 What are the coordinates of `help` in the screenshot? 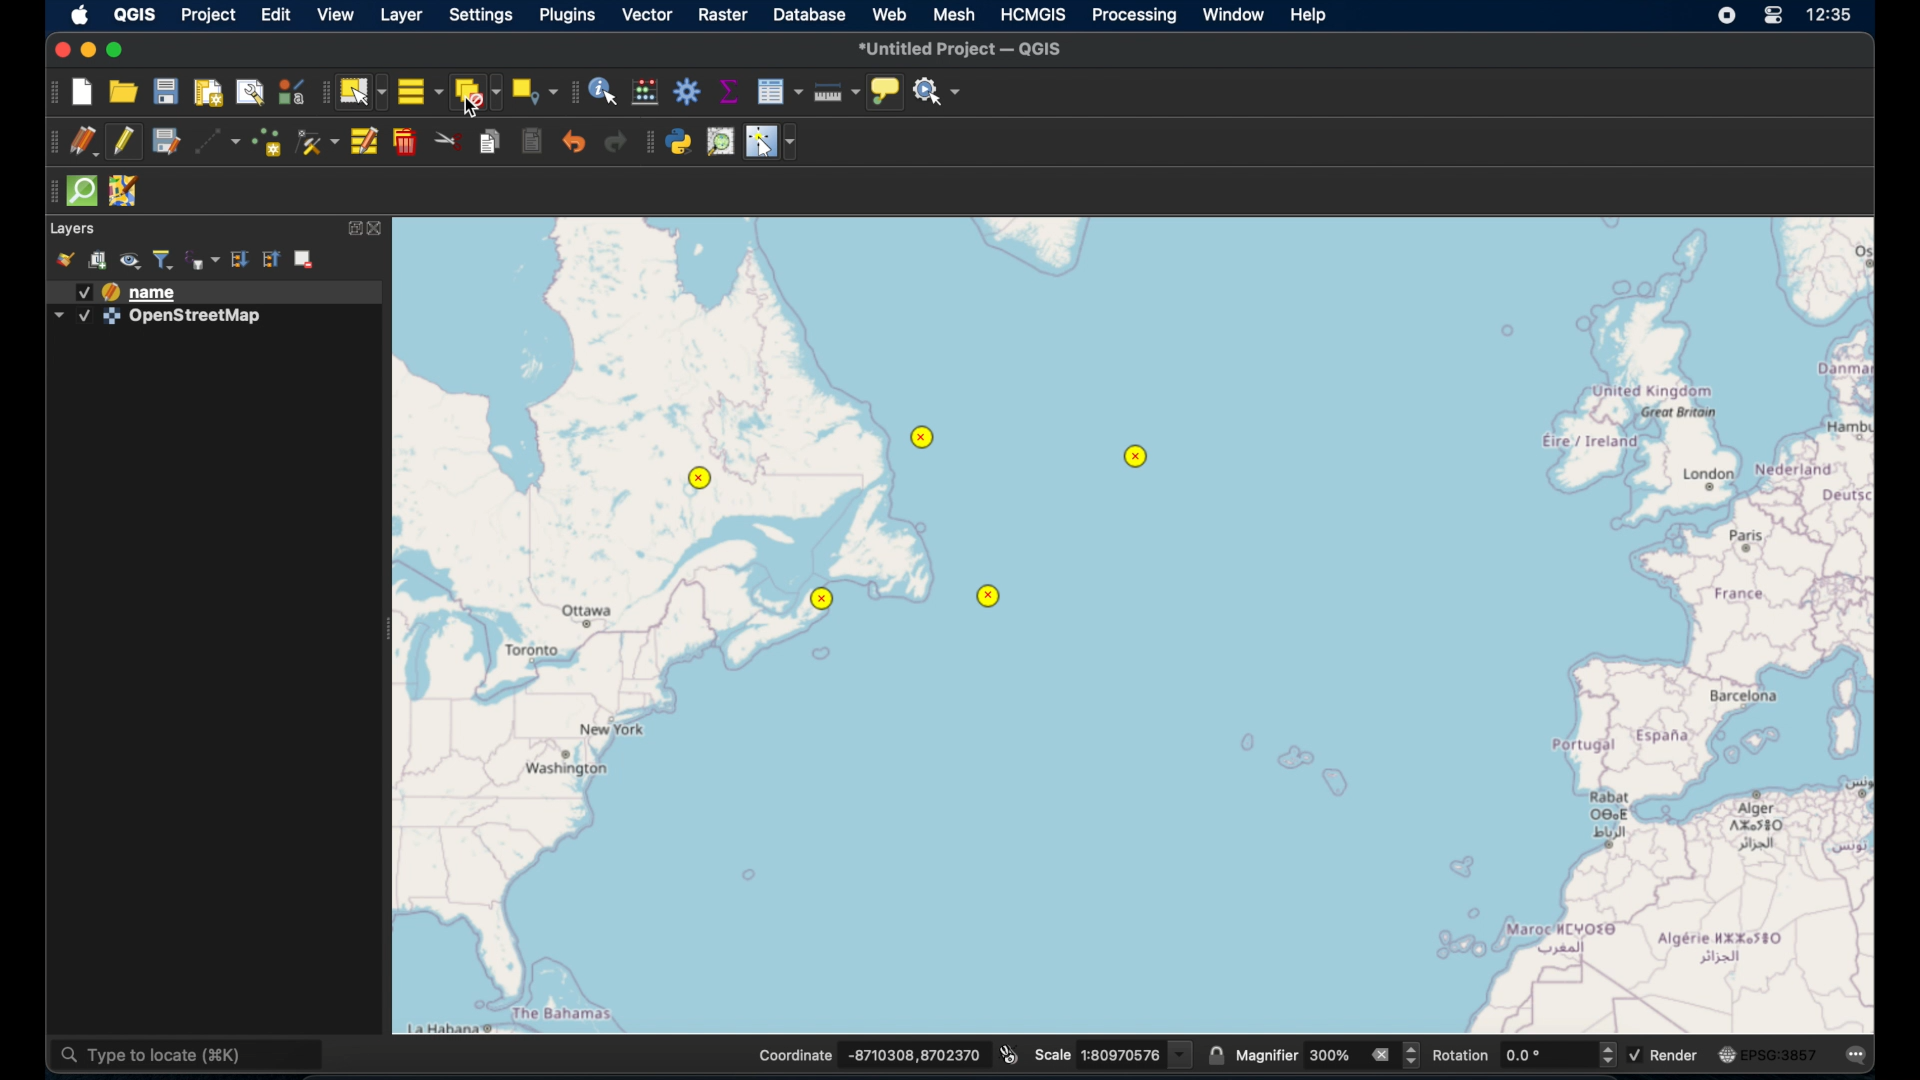 It's located at (1311, 17).